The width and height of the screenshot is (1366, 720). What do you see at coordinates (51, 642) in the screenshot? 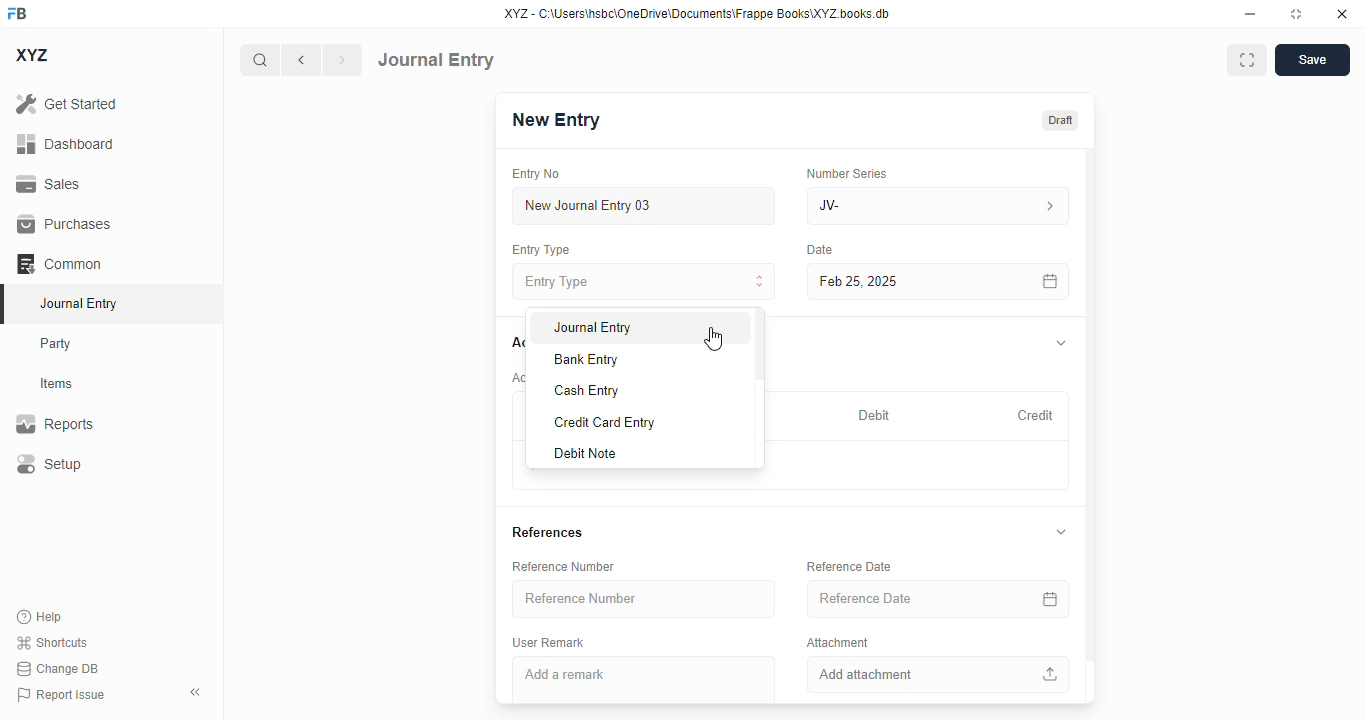
I see `shortcuts` at bounding box center [51, 642].